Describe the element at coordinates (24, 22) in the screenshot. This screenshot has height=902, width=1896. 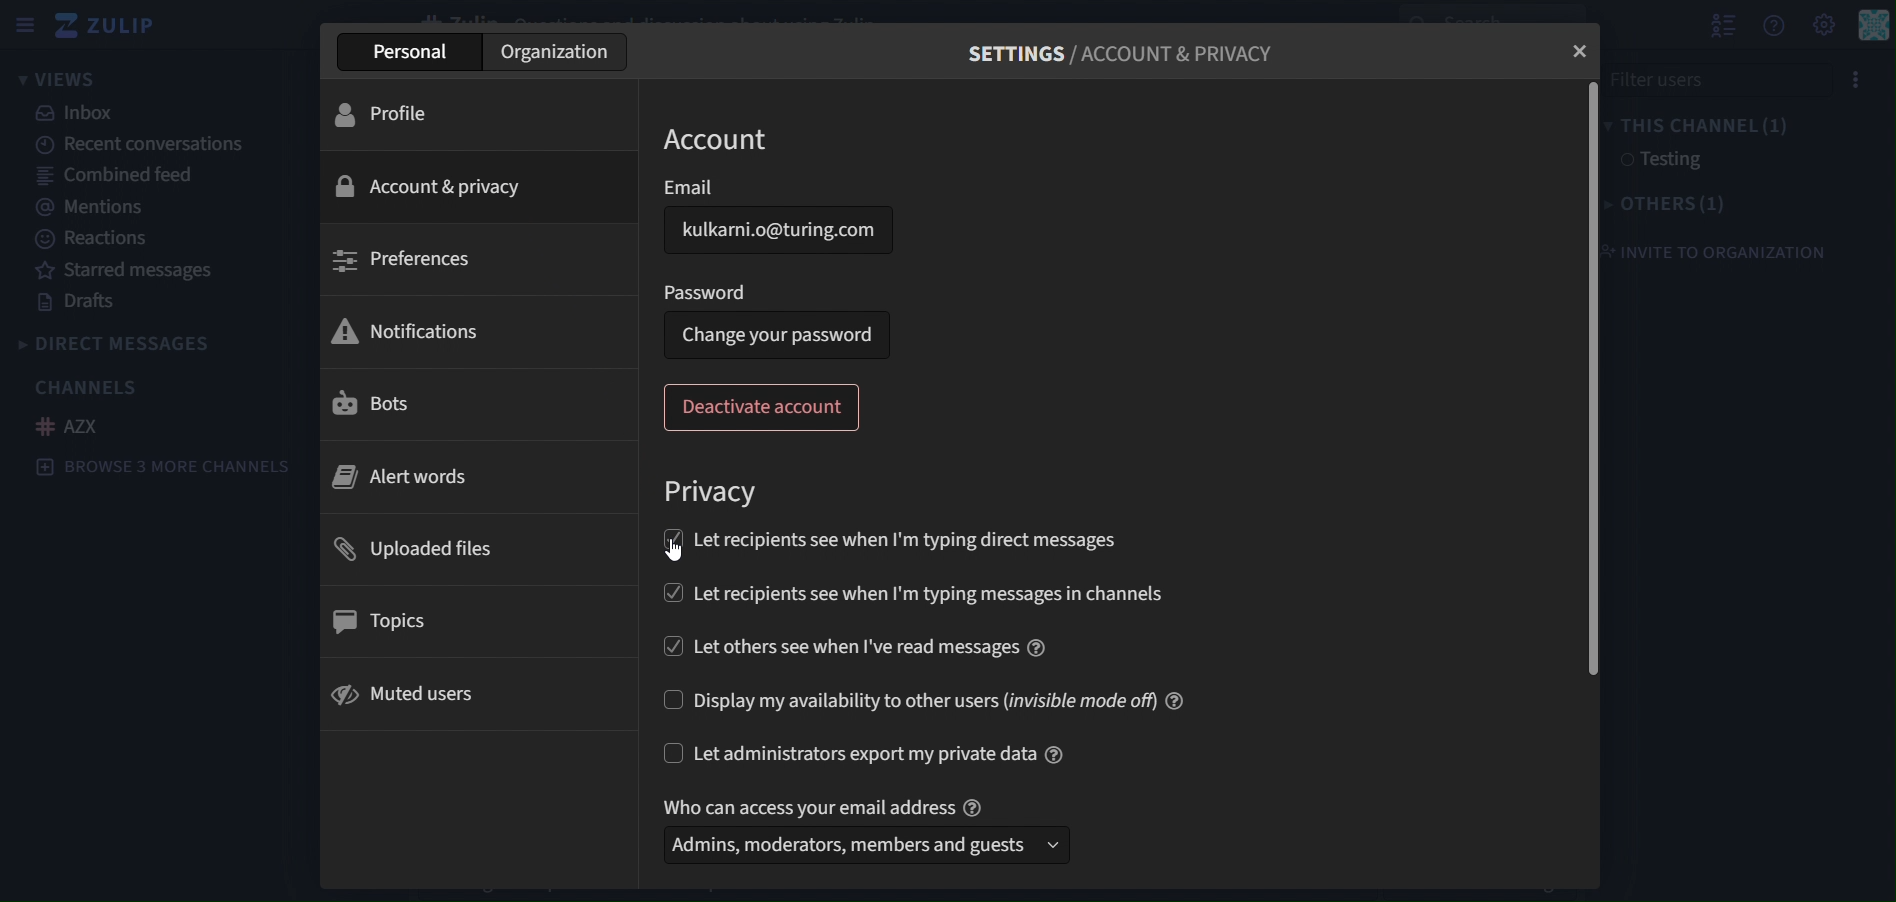
I see `sidebar` at that location.